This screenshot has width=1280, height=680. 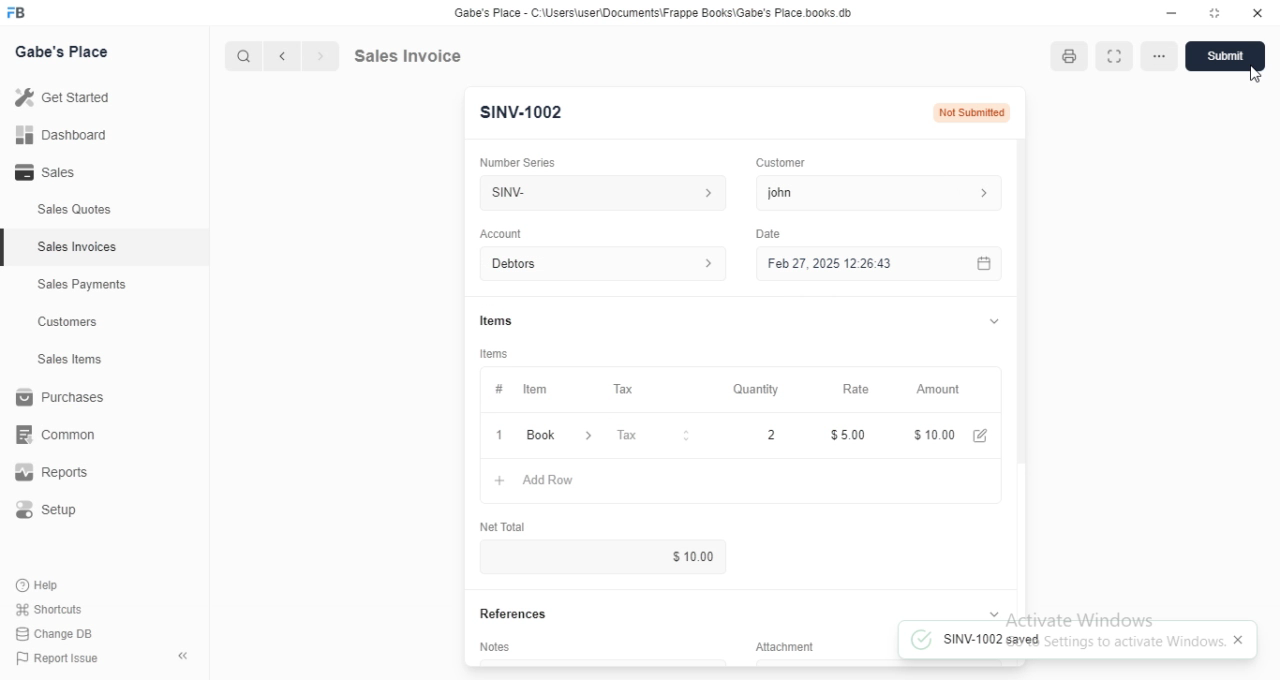 I want to click on Notes, so click(x=494, y=645).